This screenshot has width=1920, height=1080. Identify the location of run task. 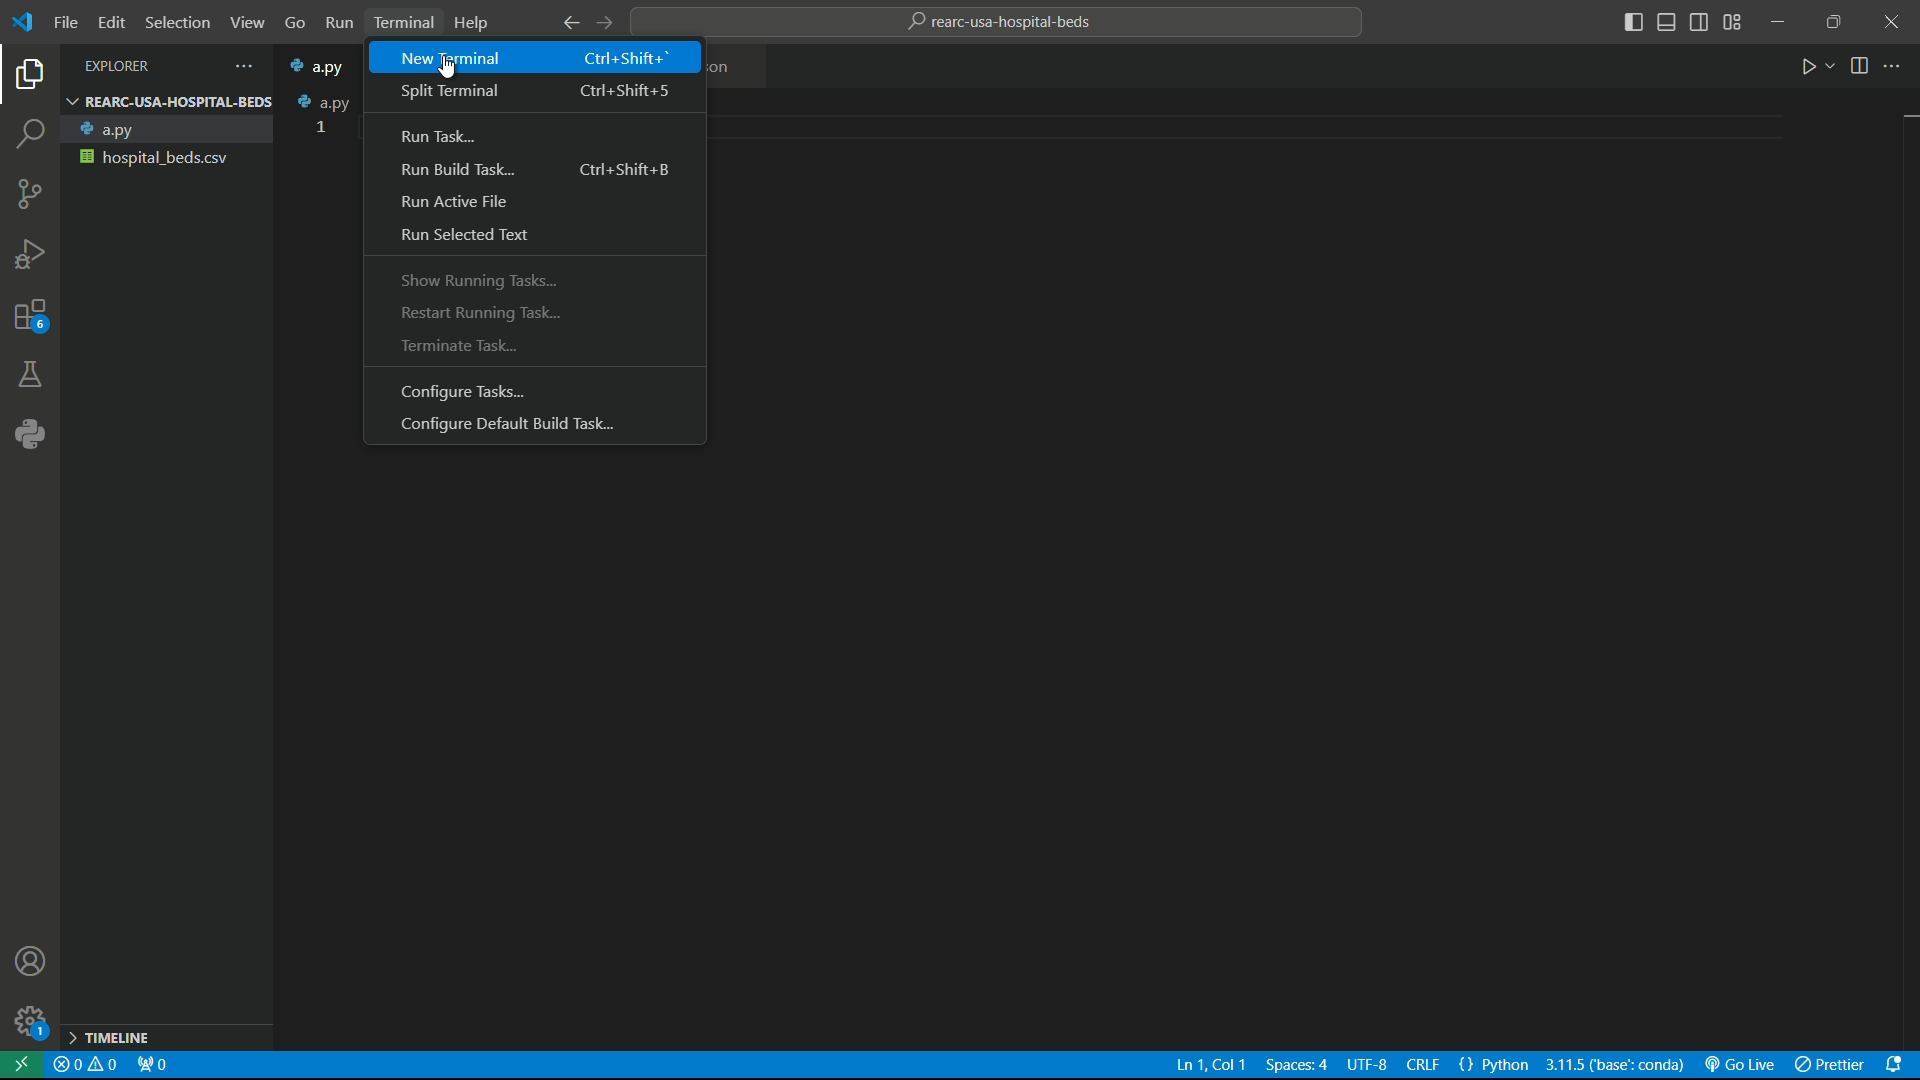
(534, 133).